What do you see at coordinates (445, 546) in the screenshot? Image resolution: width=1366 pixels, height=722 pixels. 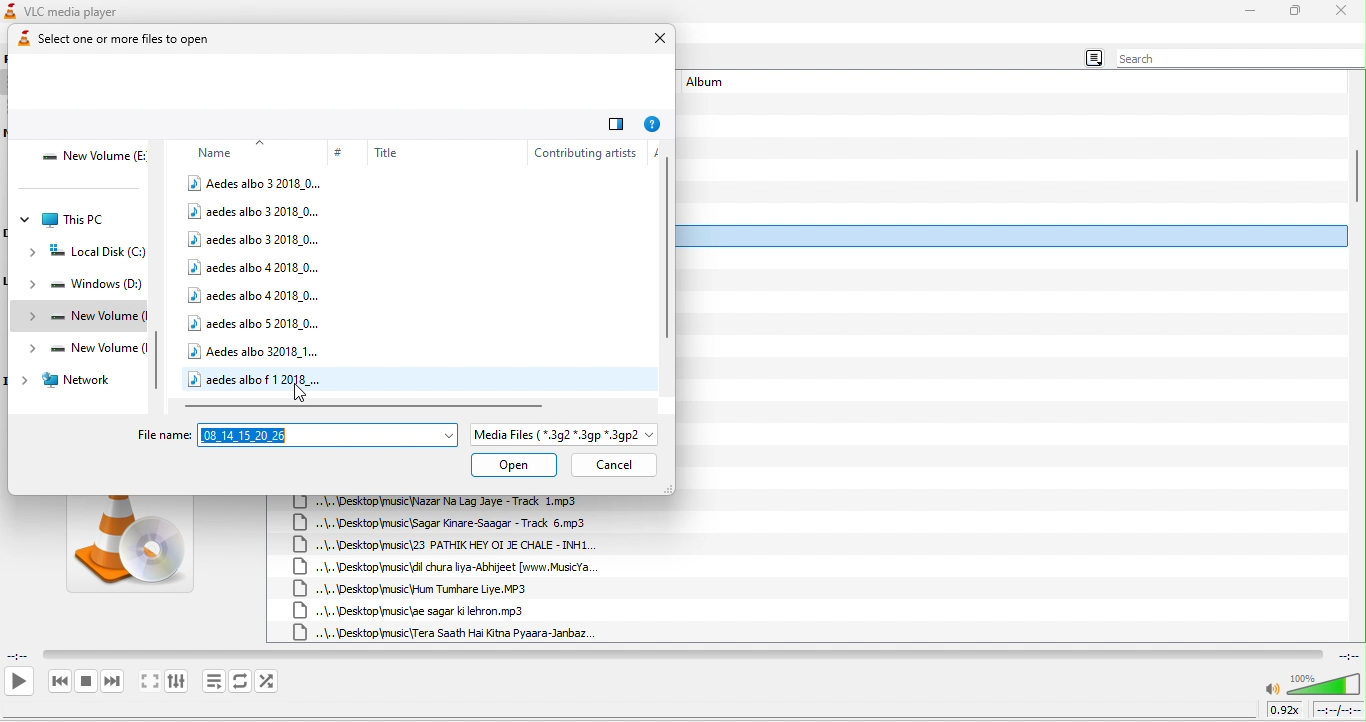 I see `..\..\Desktop\music\23 PATHIK HEY OI JE CHALE - INH1.` at bounding box center [445, 546].